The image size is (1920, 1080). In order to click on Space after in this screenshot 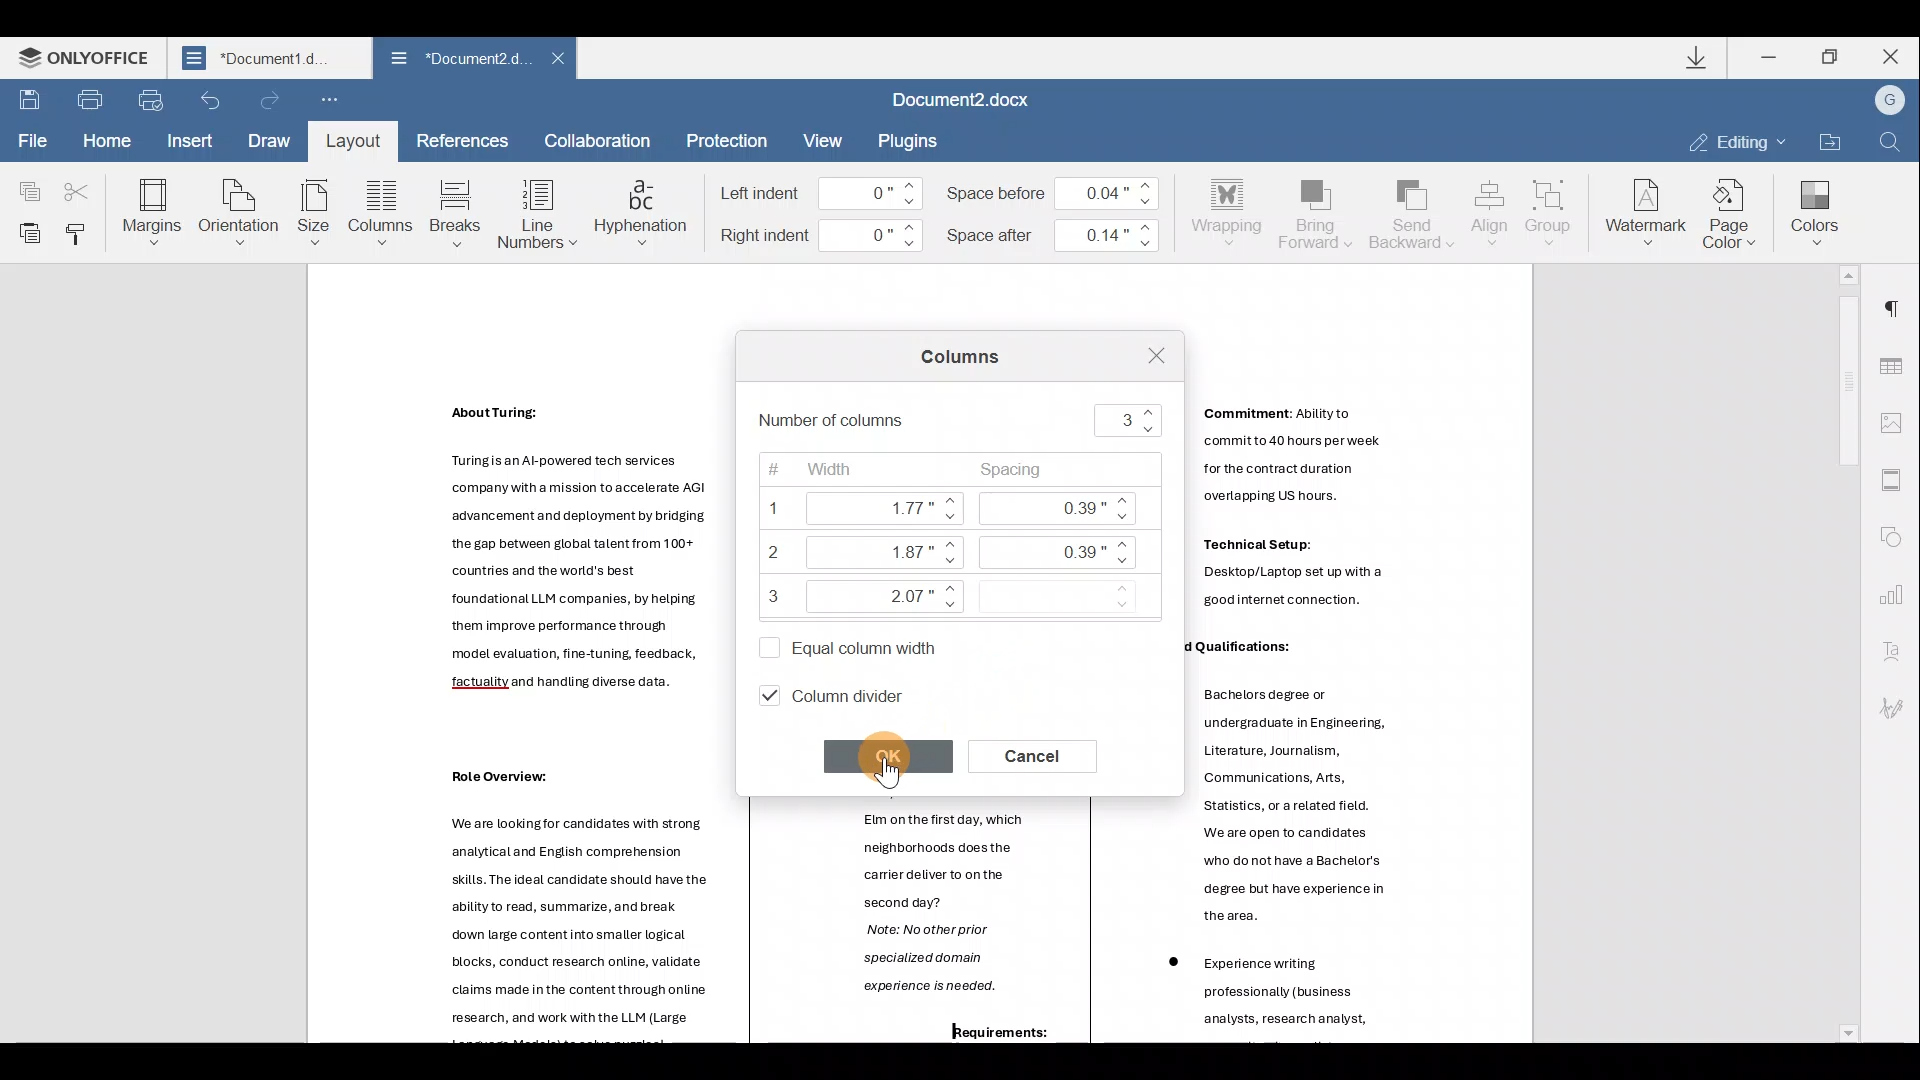, I will do `click(1056, 231)`.